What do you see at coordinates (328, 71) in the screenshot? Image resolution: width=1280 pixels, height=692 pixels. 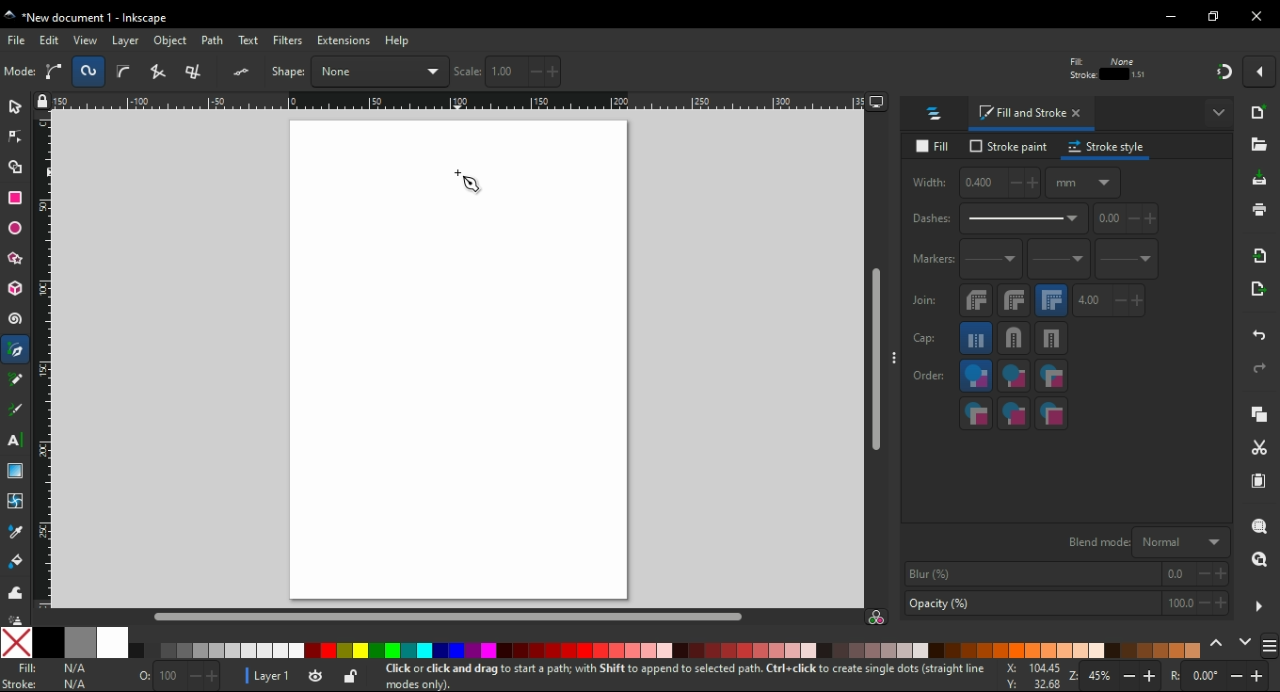 I see `rasie to top` at bounding box center [328, 71].